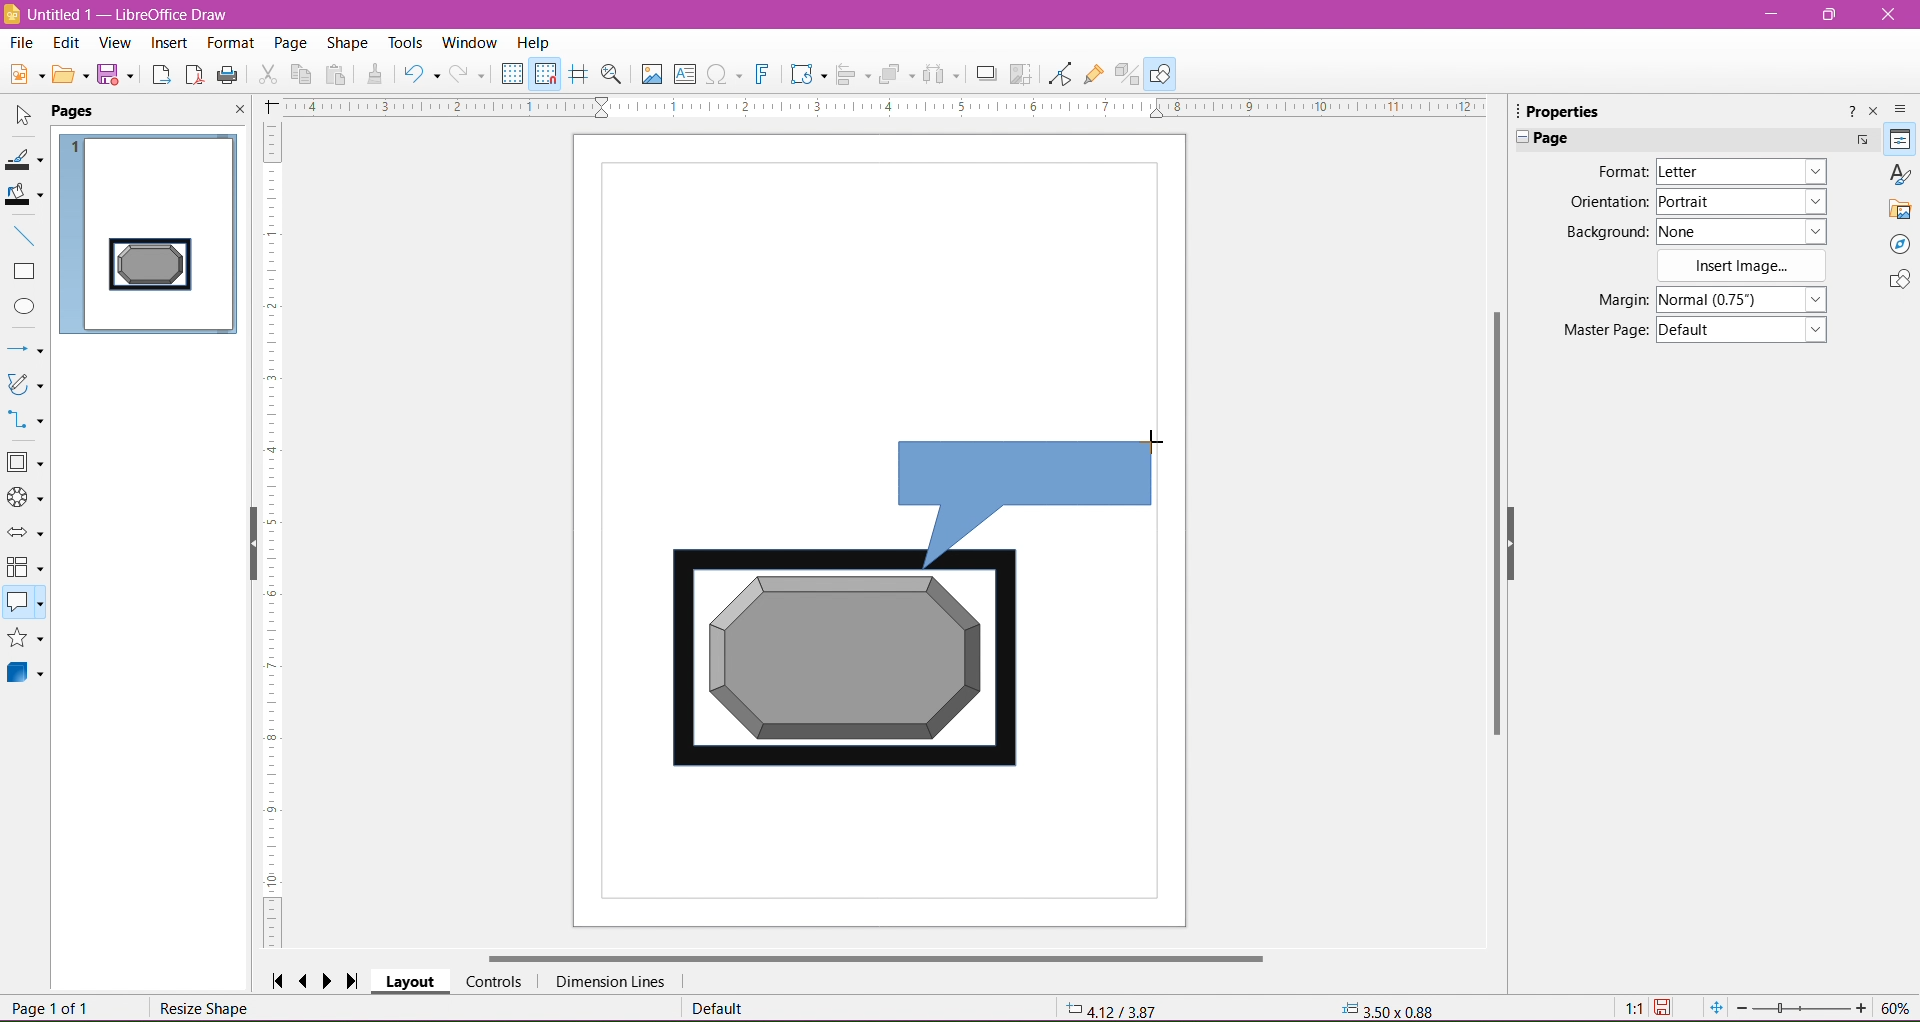 This screenshot has width=1920, height=1022. What do you see at coordinates (725, 75) in the screenshot?
I see ` Insert Special Characters` at bounding box center [725, 75].